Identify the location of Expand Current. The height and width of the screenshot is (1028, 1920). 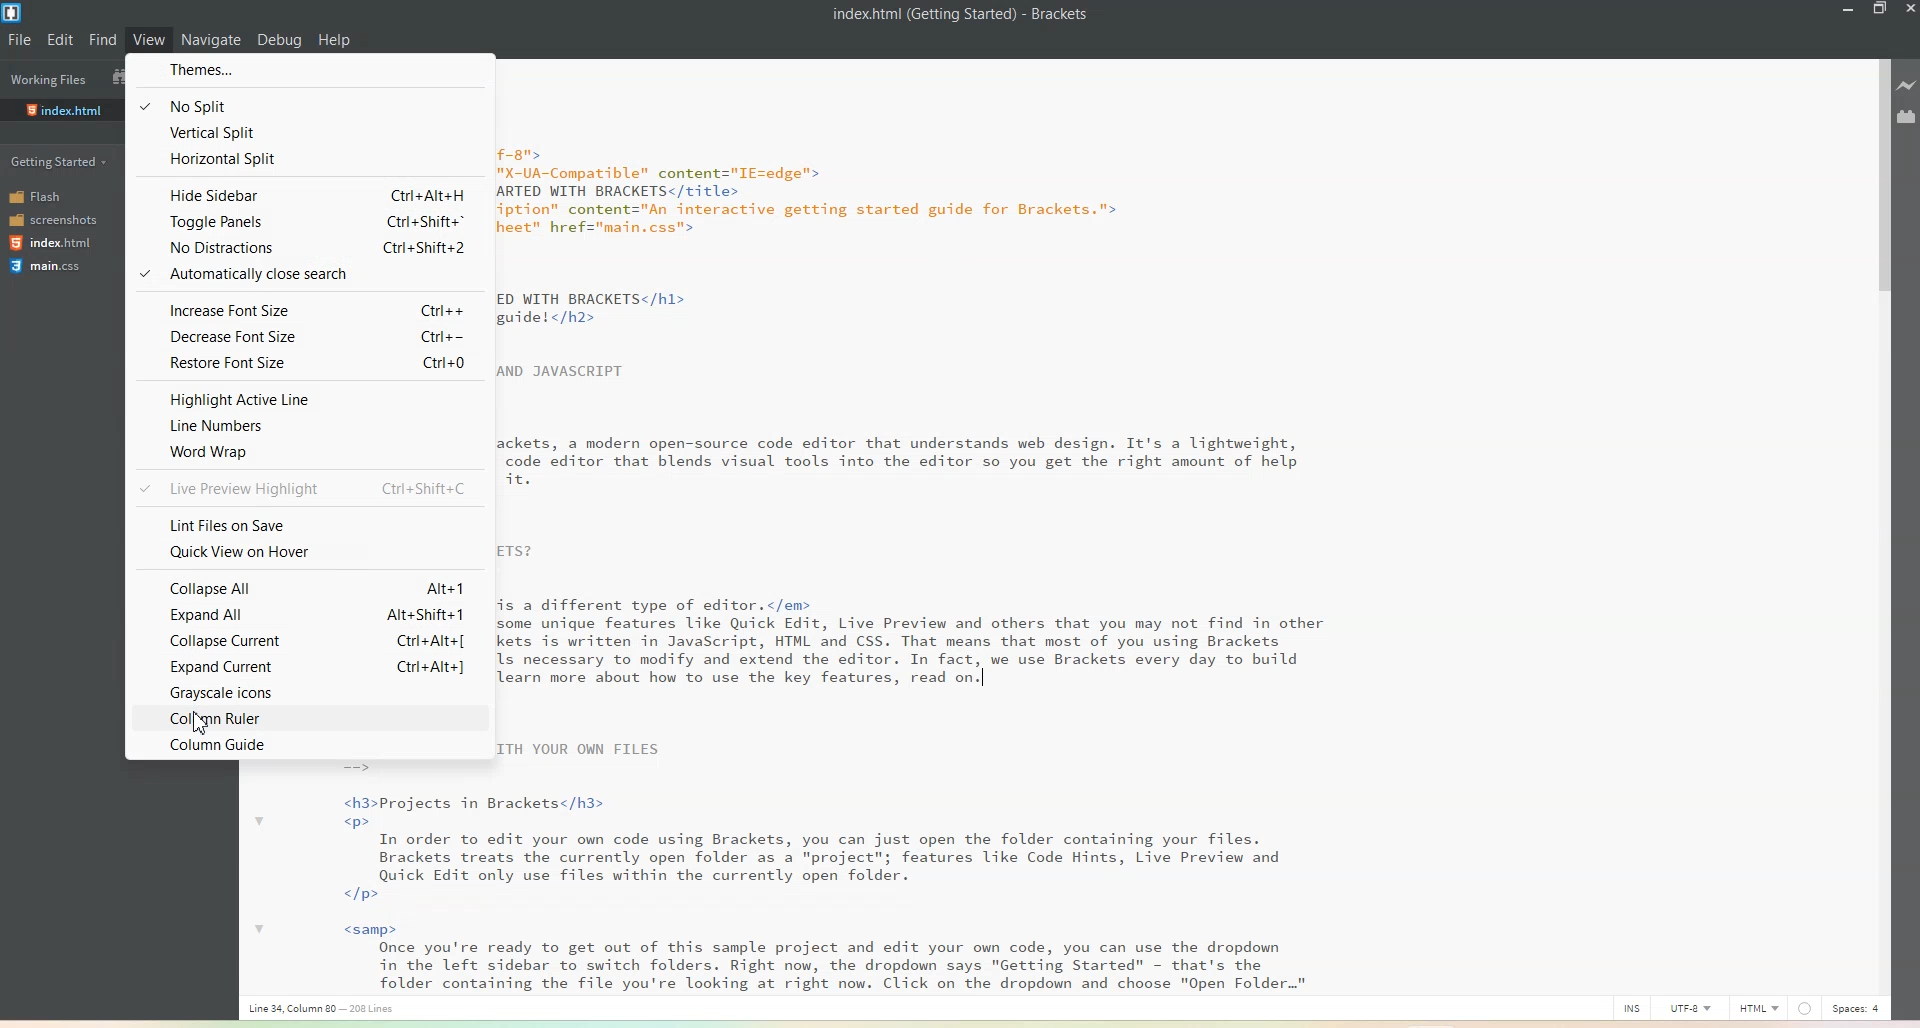
(306, 663).